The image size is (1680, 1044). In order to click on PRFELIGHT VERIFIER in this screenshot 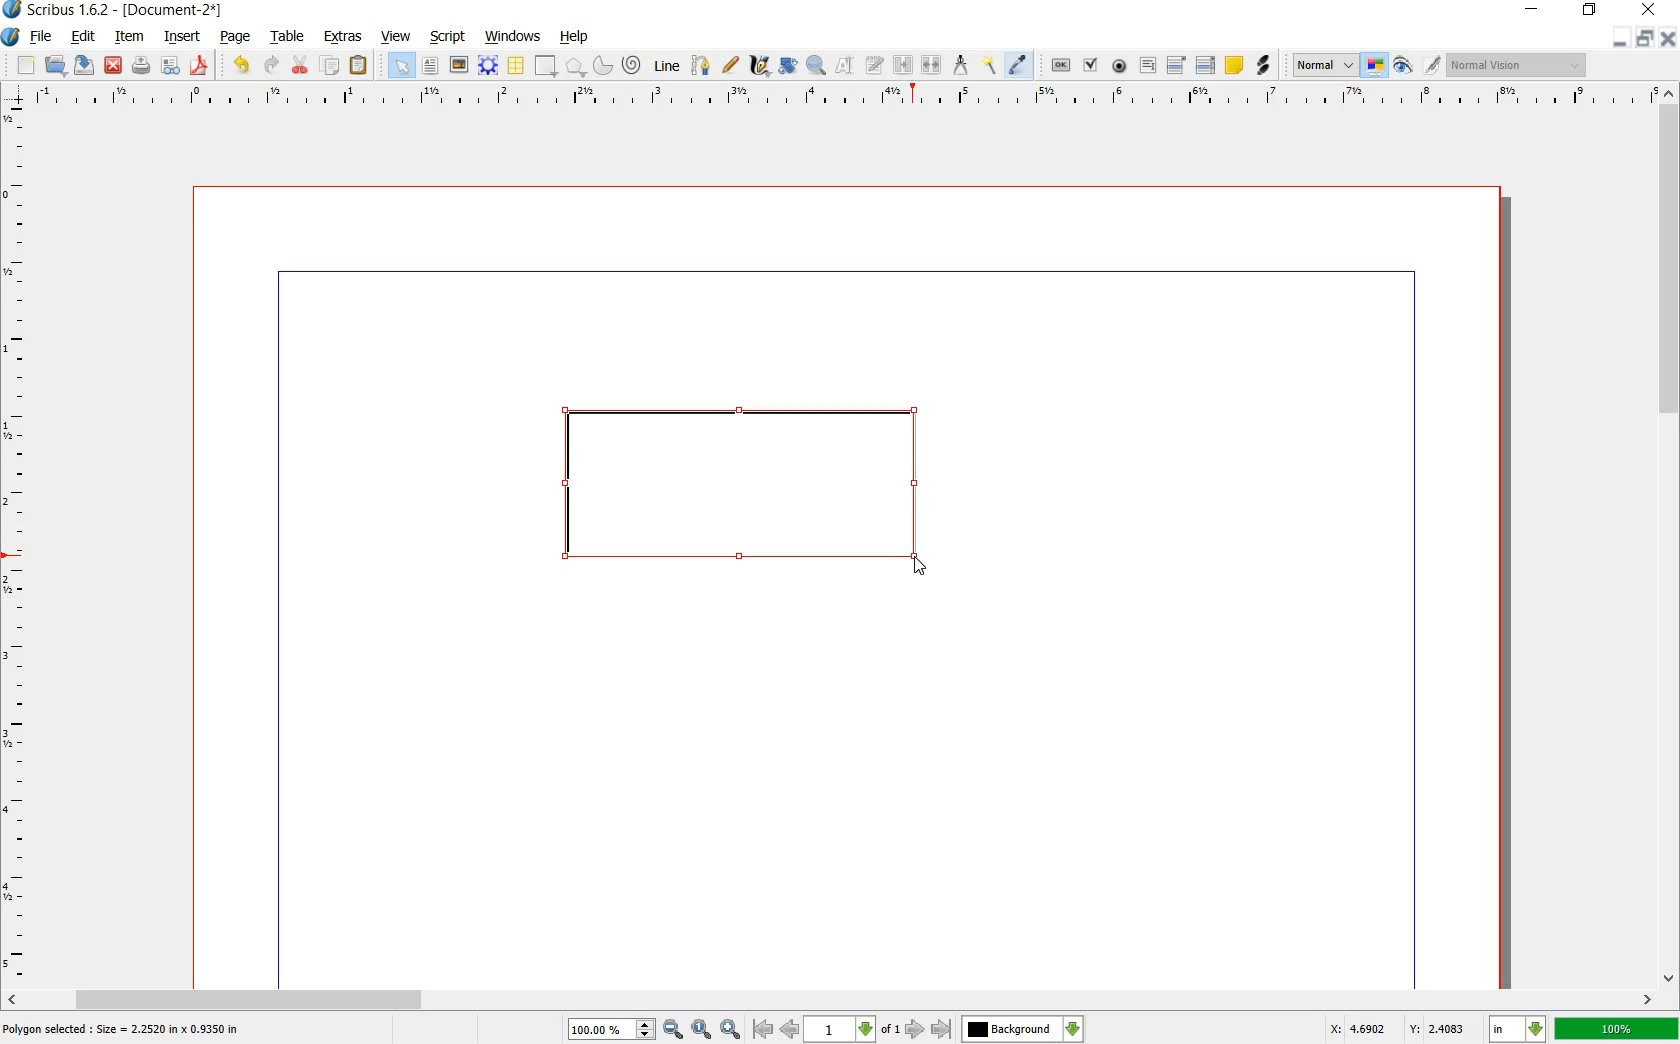, I will do `click(170, 67)`.